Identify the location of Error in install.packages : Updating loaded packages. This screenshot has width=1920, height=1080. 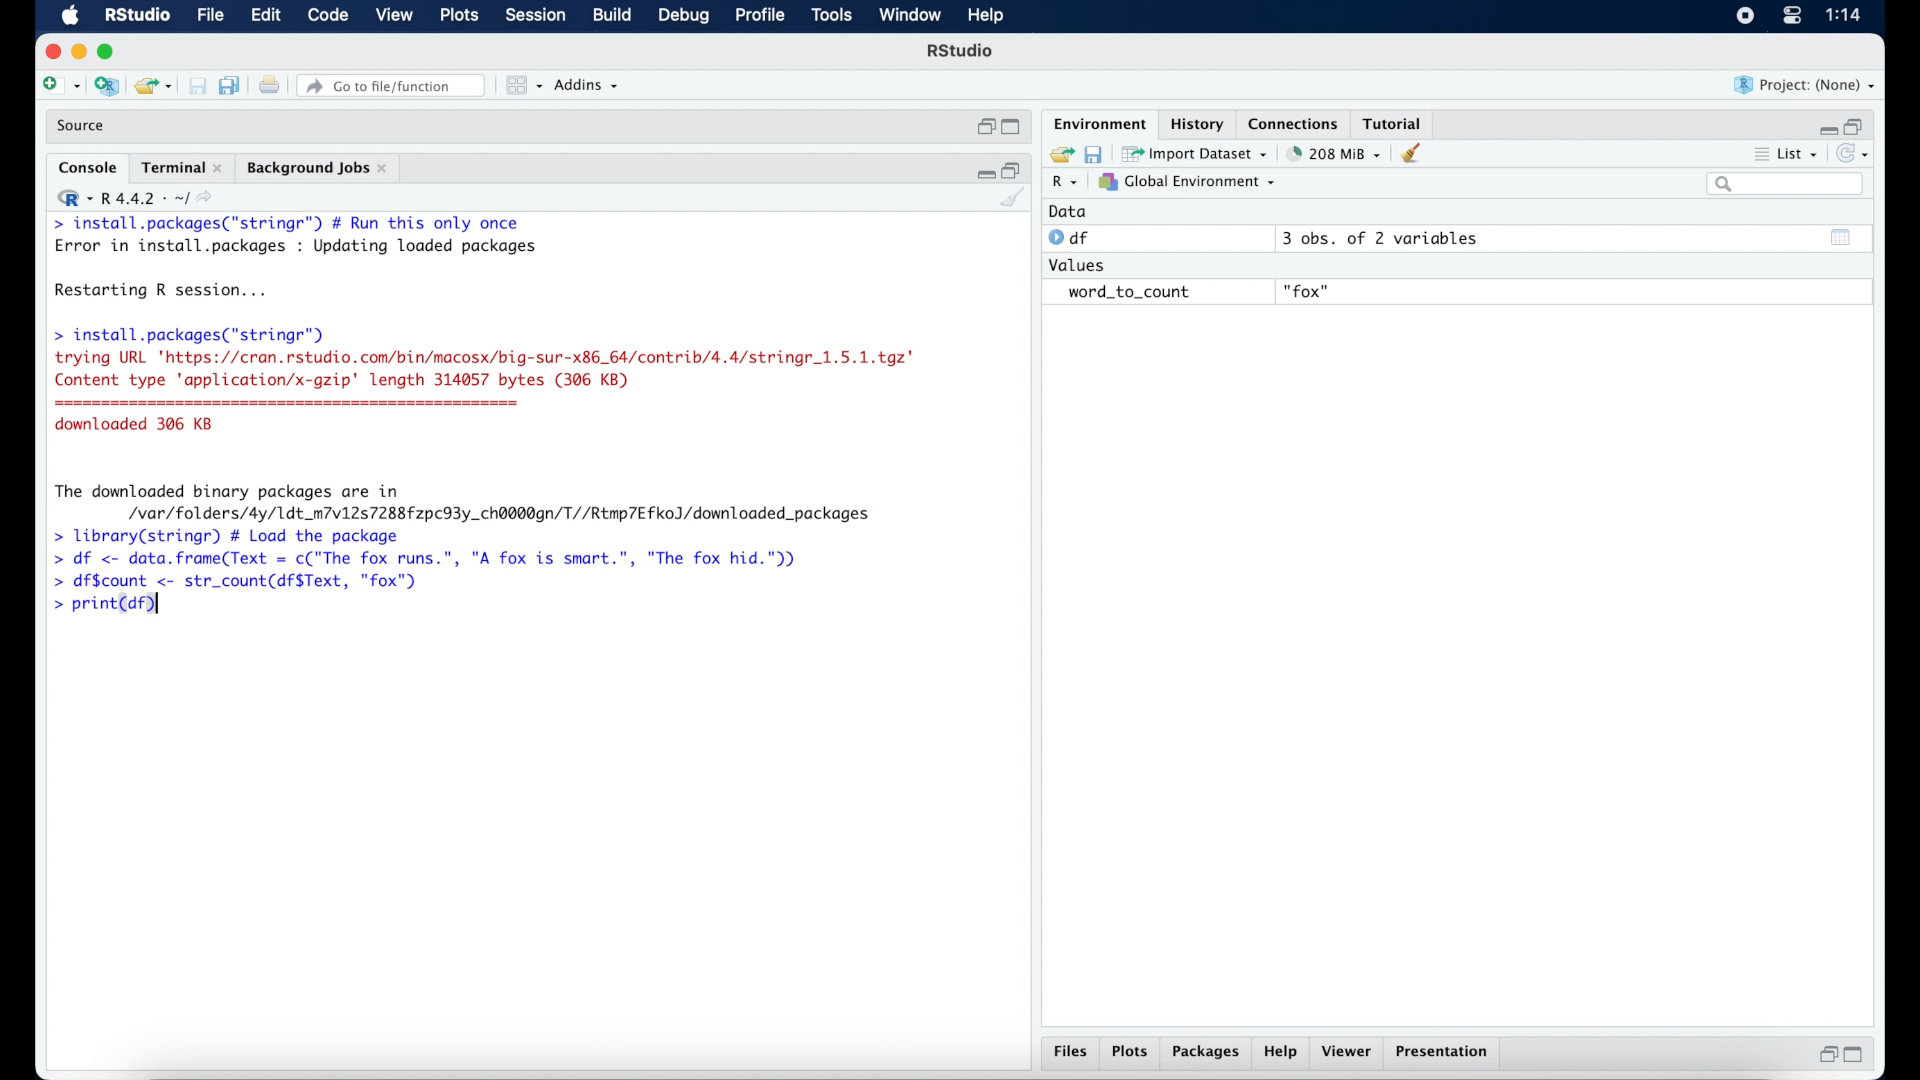
(296, 246).